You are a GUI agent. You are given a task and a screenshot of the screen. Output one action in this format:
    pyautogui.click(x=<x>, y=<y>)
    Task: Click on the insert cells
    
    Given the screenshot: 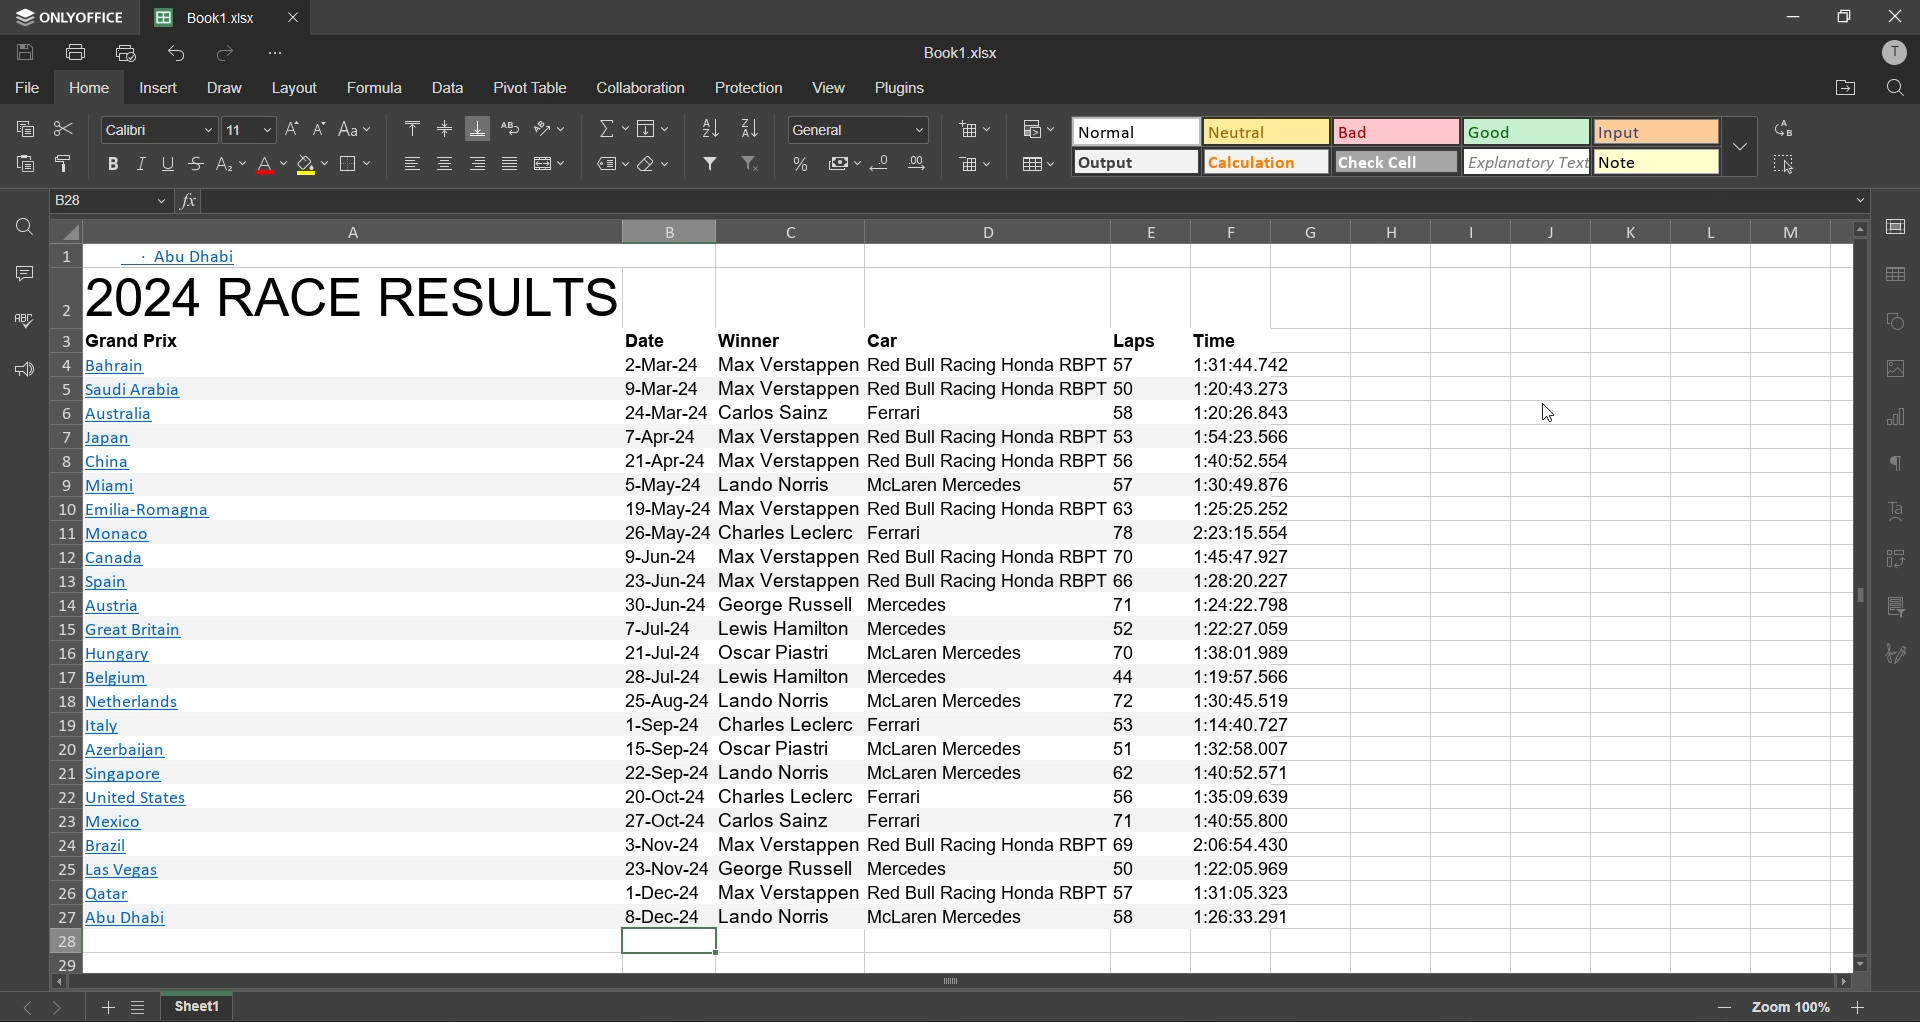 What is the action you would take?
    pyautogui.click(x=973, y=129)
    